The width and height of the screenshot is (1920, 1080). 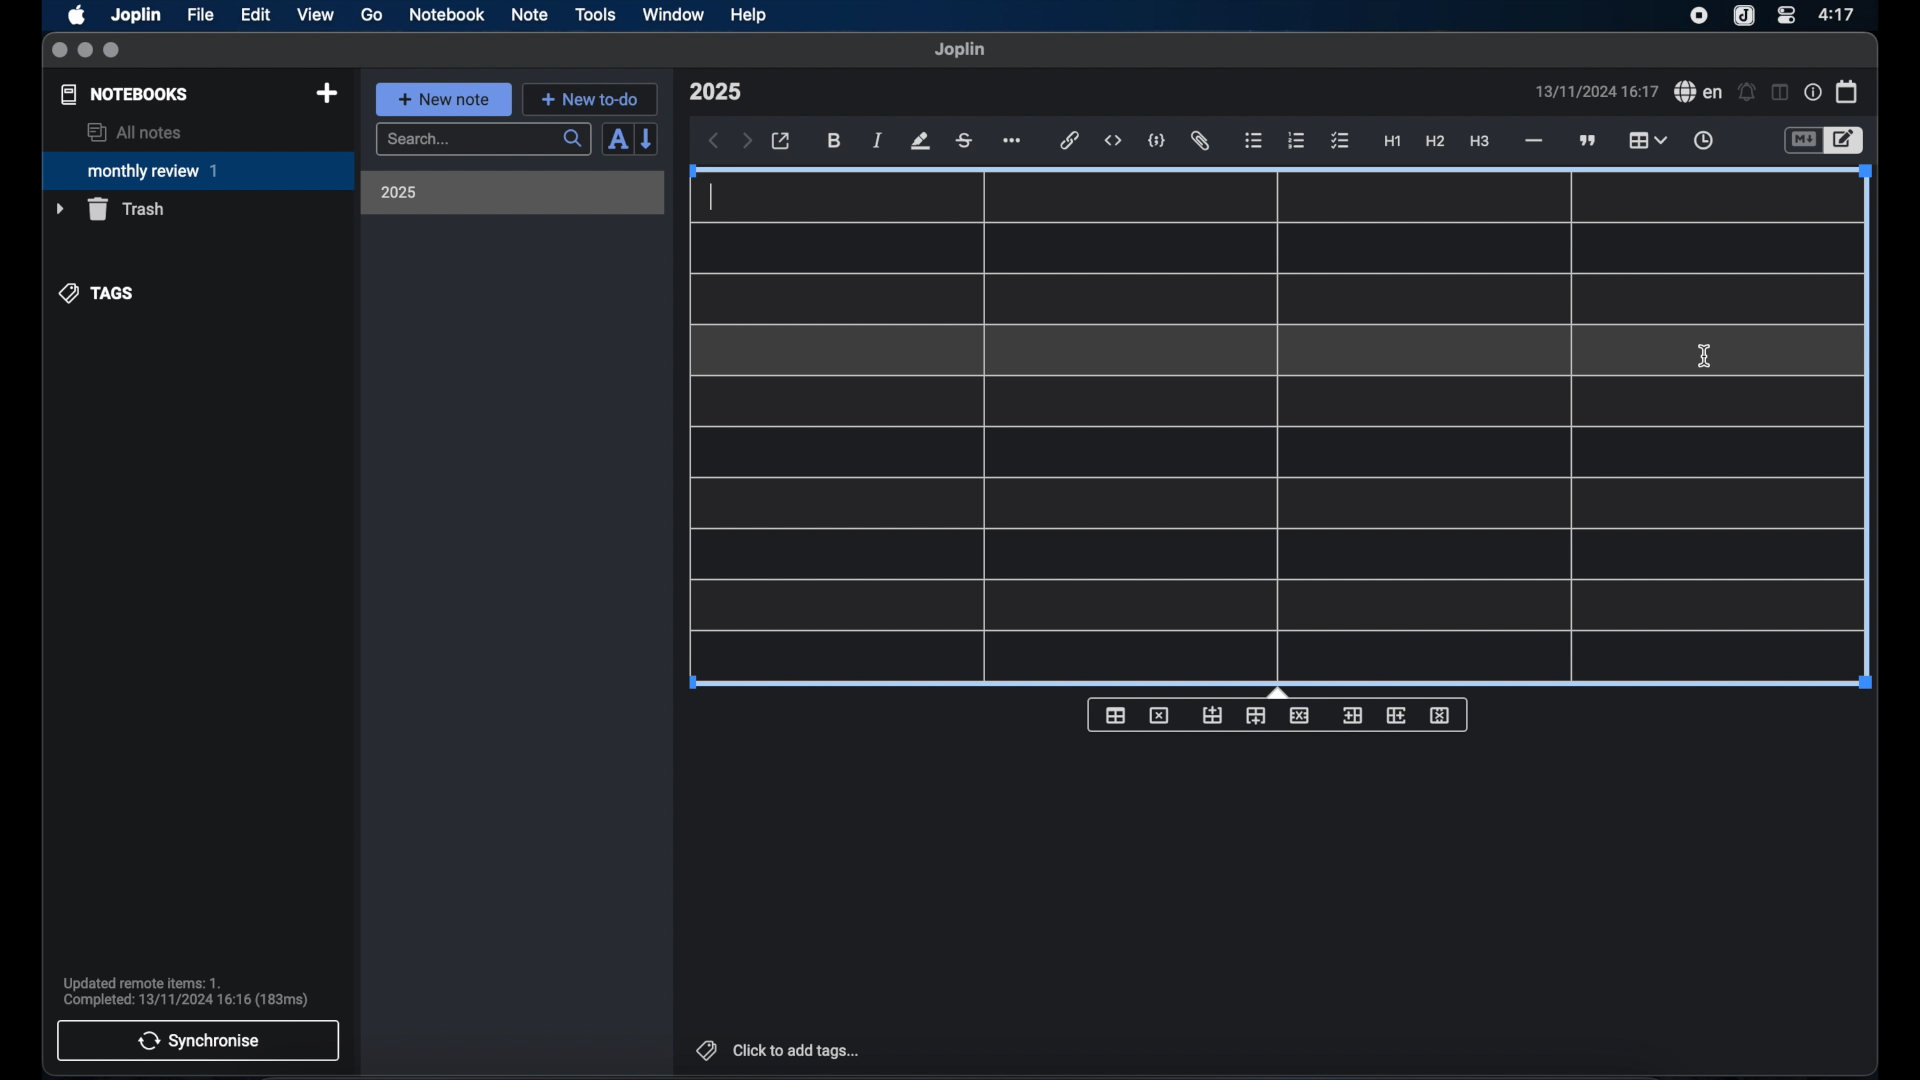 What do you see at coordinates (617, 140) in the screenshot?
I see `sort order field` at bounding box center [617, 140].